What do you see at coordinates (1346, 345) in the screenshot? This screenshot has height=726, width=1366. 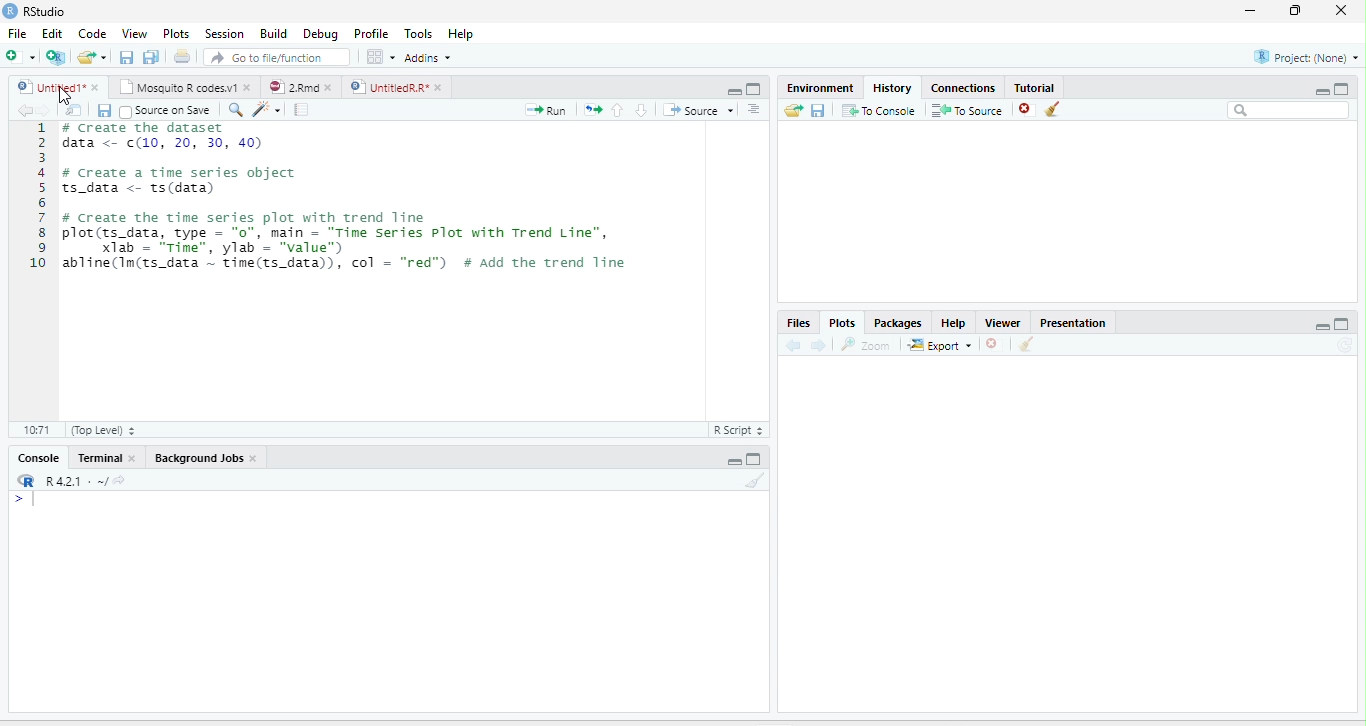 I see `Refresh current plot` at bounding box center [1346, 345].